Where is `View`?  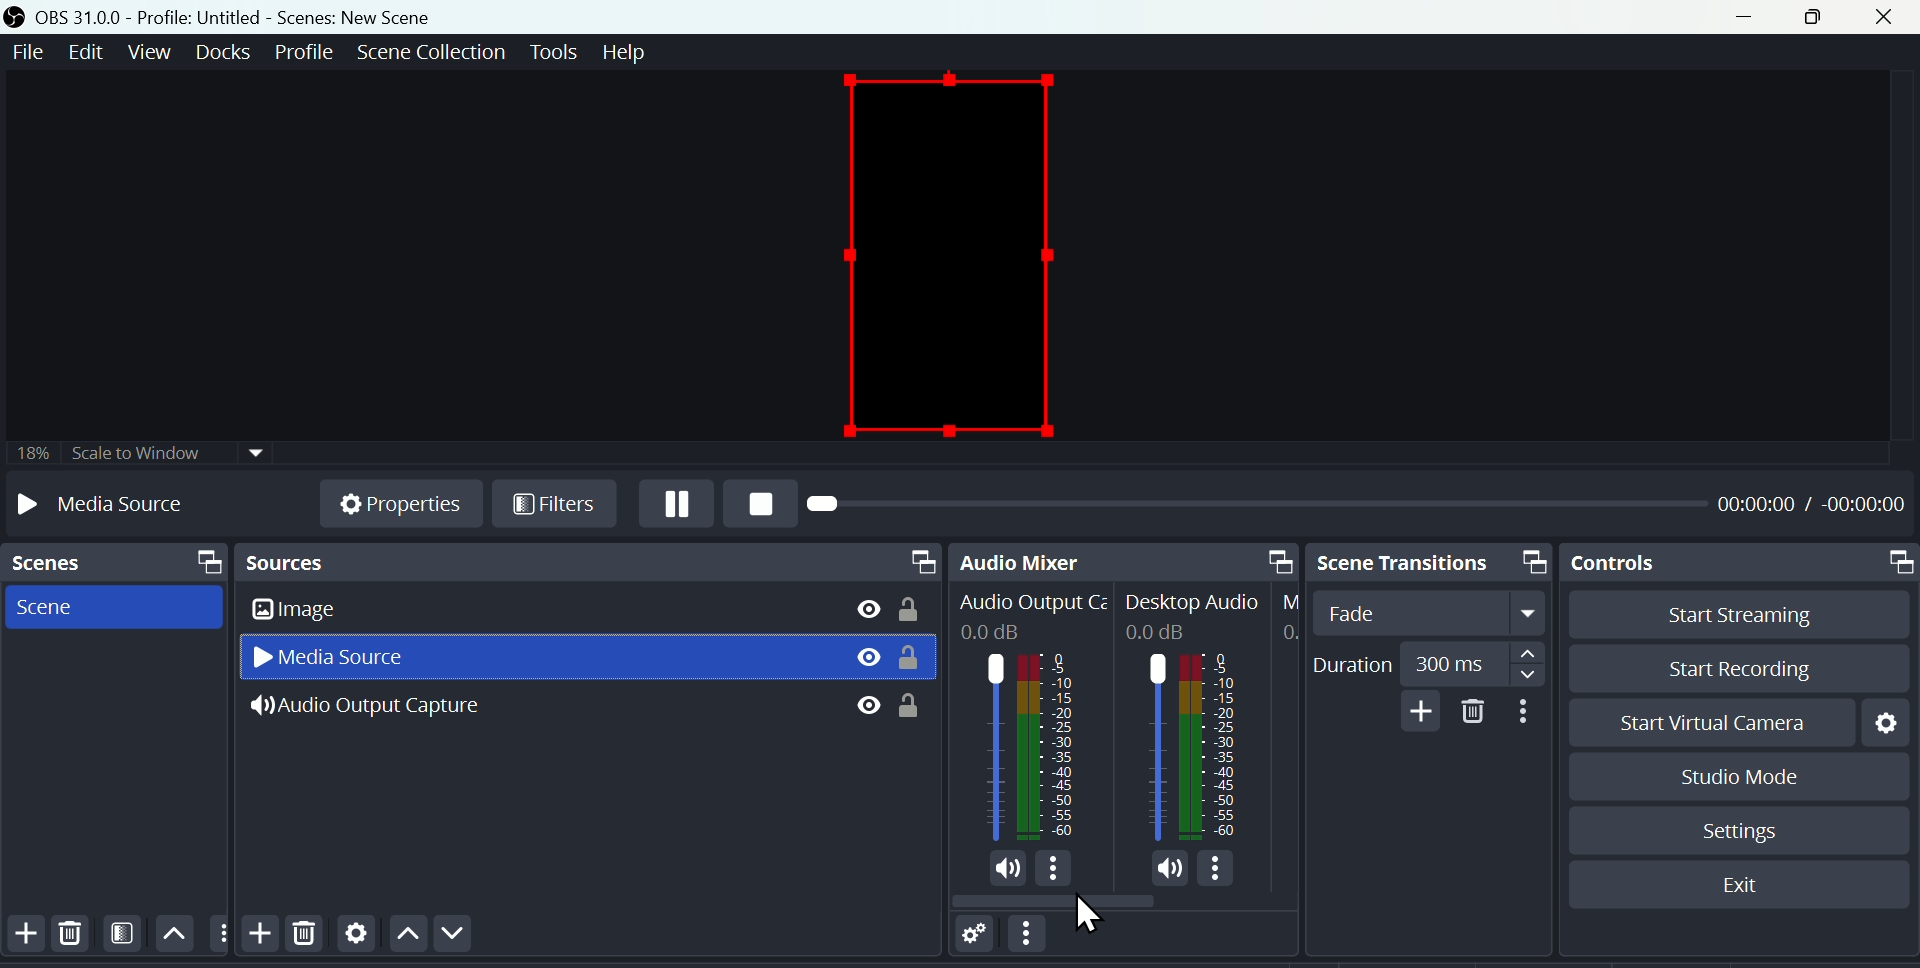
View is located at coordinates (149, 51).